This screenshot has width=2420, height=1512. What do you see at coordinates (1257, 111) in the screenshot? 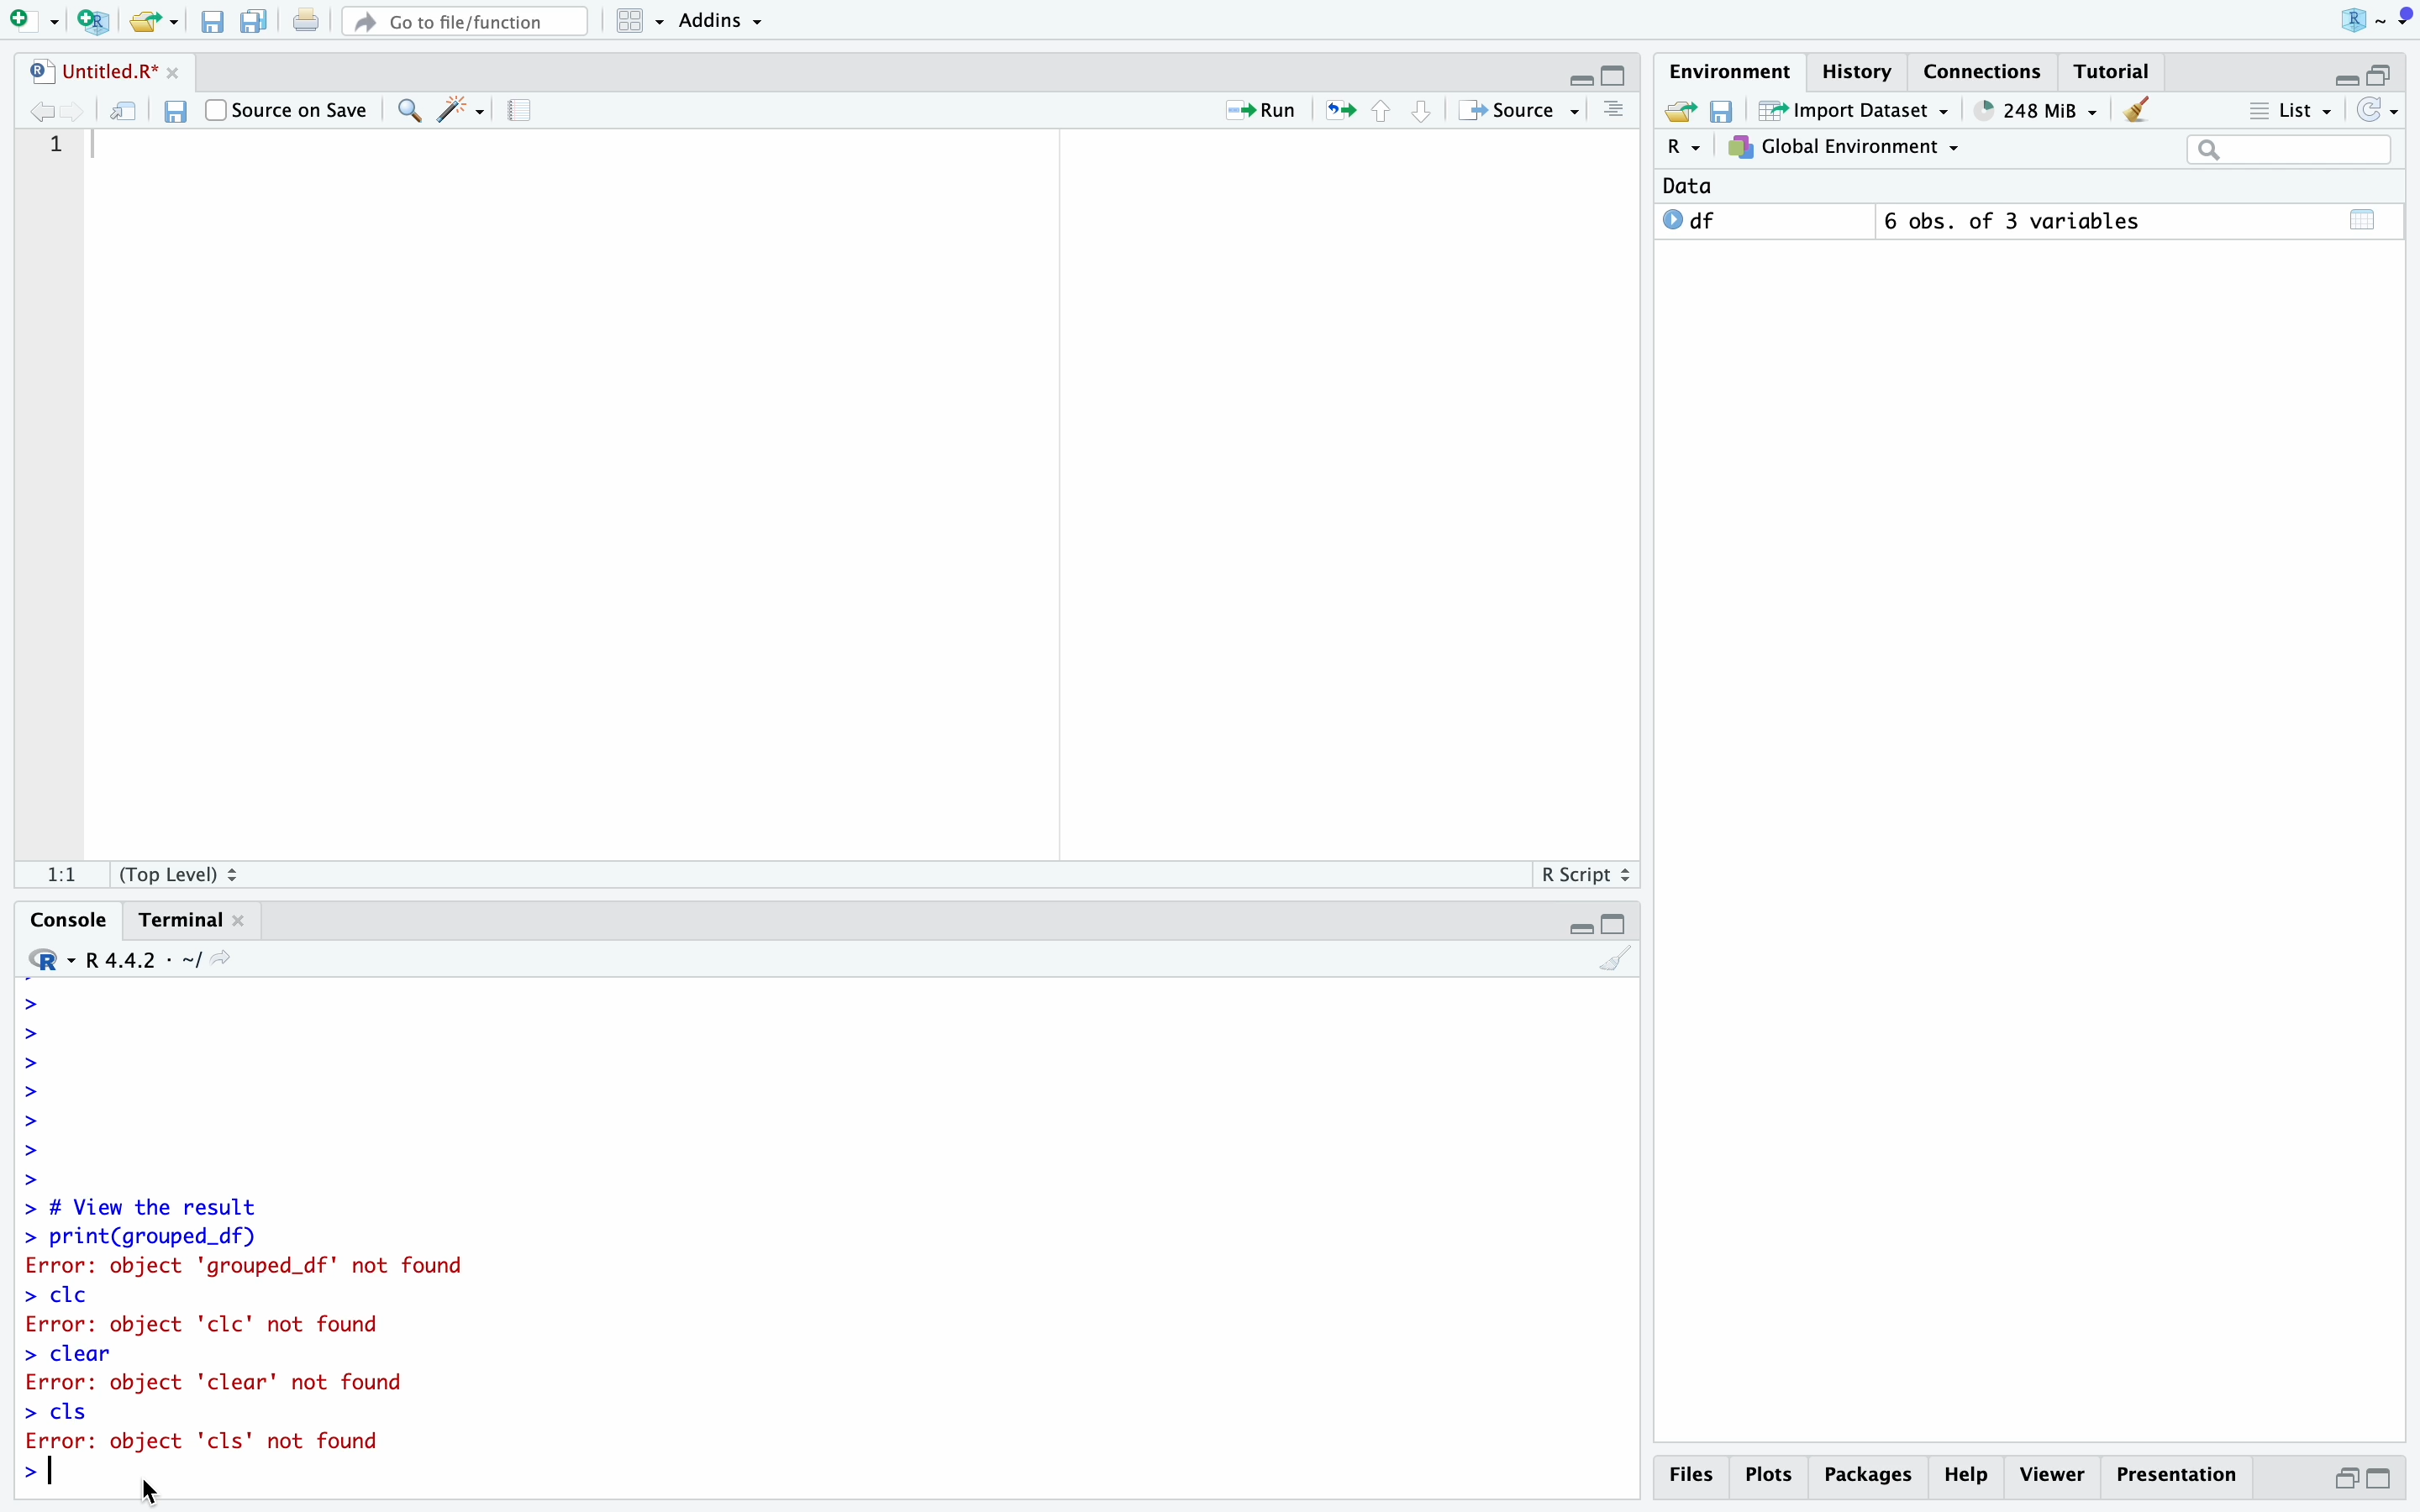
I see `Run current line` at bounding box center [1257, 111].